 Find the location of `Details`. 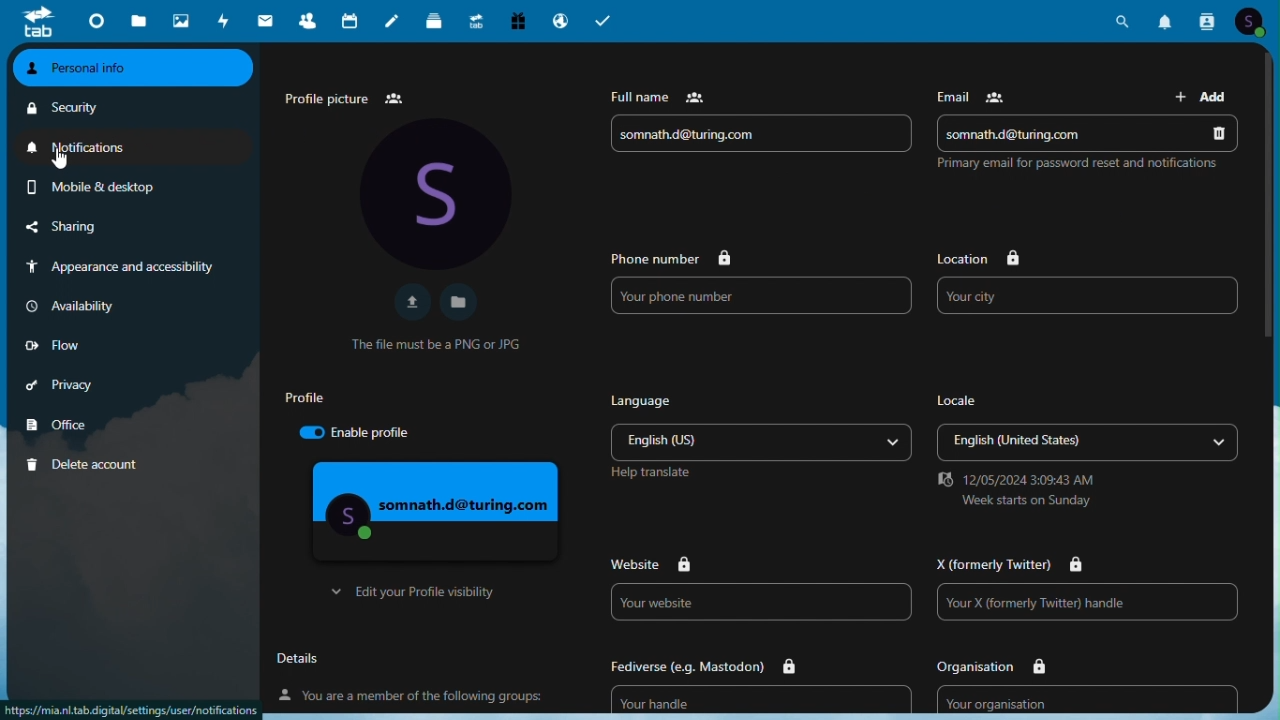

Details is located at coordinates (413, 678).